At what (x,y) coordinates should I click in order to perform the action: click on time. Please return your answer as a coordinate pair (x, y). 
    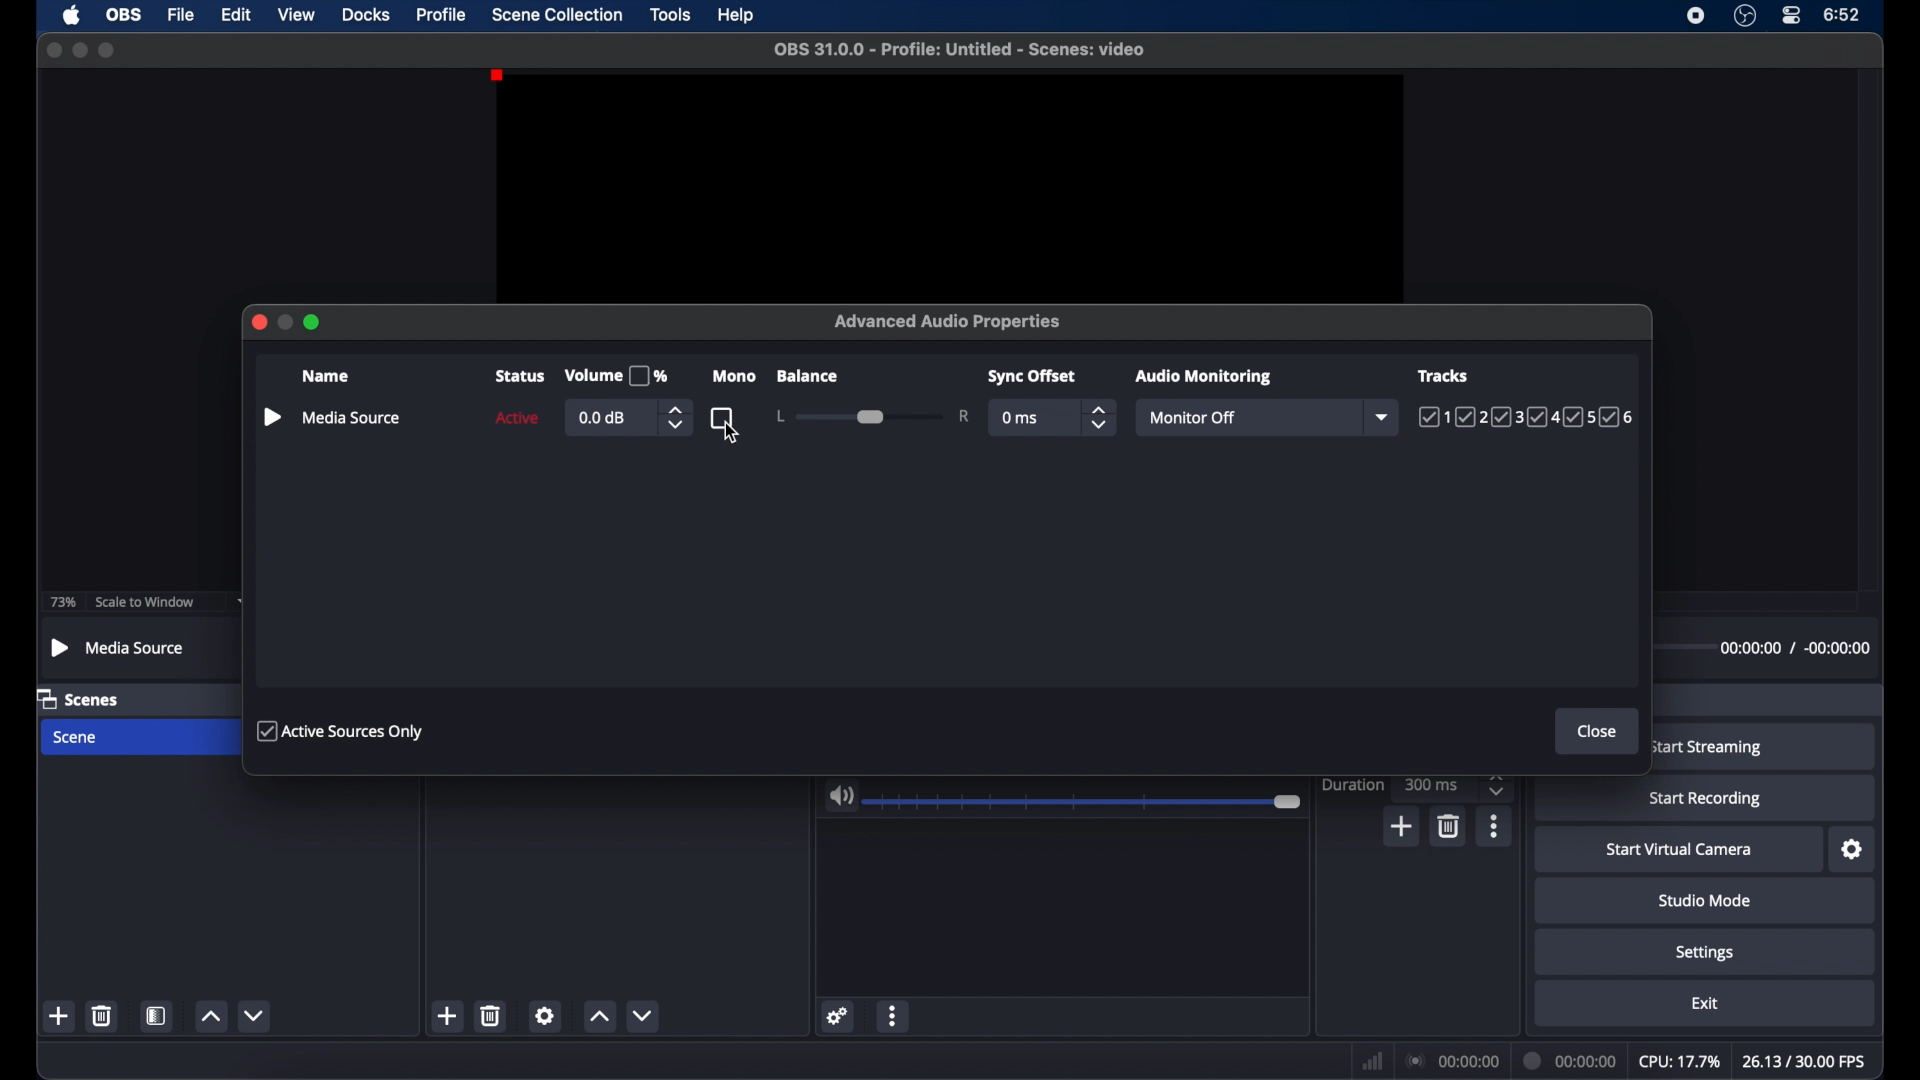
    Looking at the image, I should click on (1844, 16).